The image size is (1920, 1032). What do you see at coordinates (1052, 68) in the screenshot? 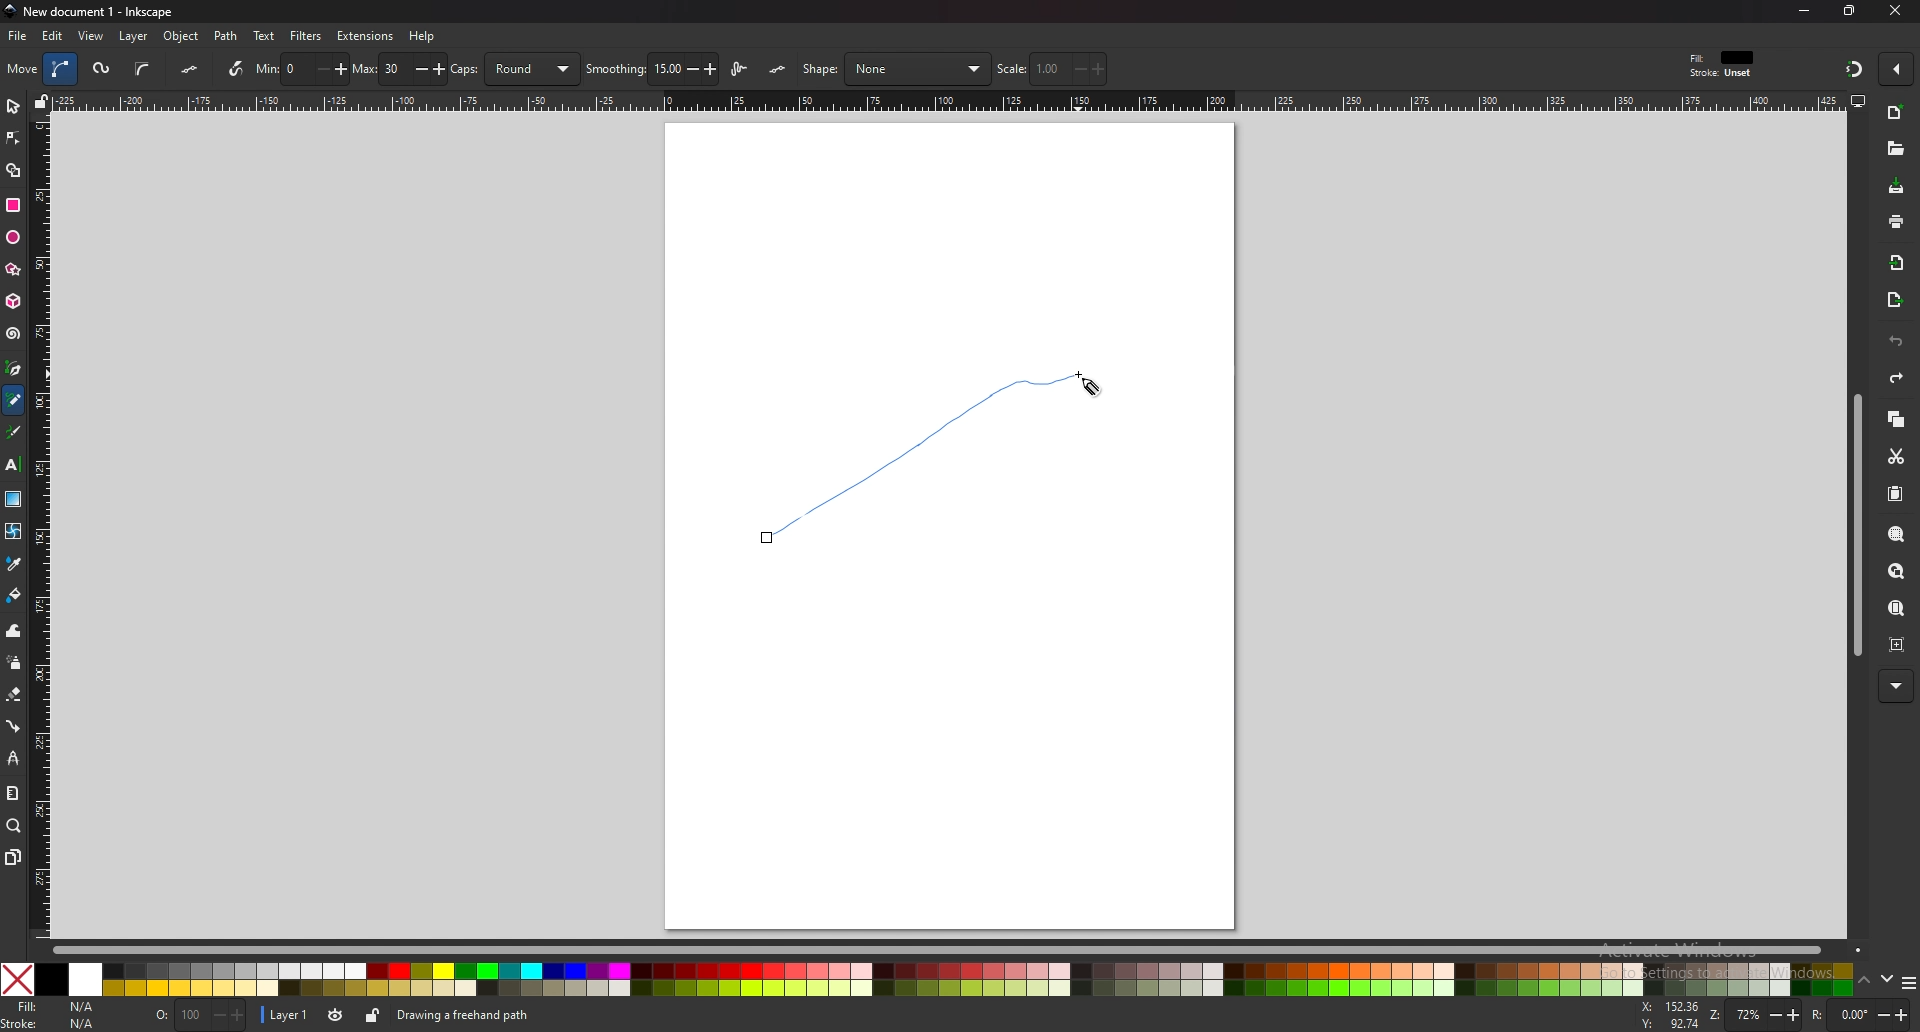
I see `scale` at bounding box center [1052, 68].